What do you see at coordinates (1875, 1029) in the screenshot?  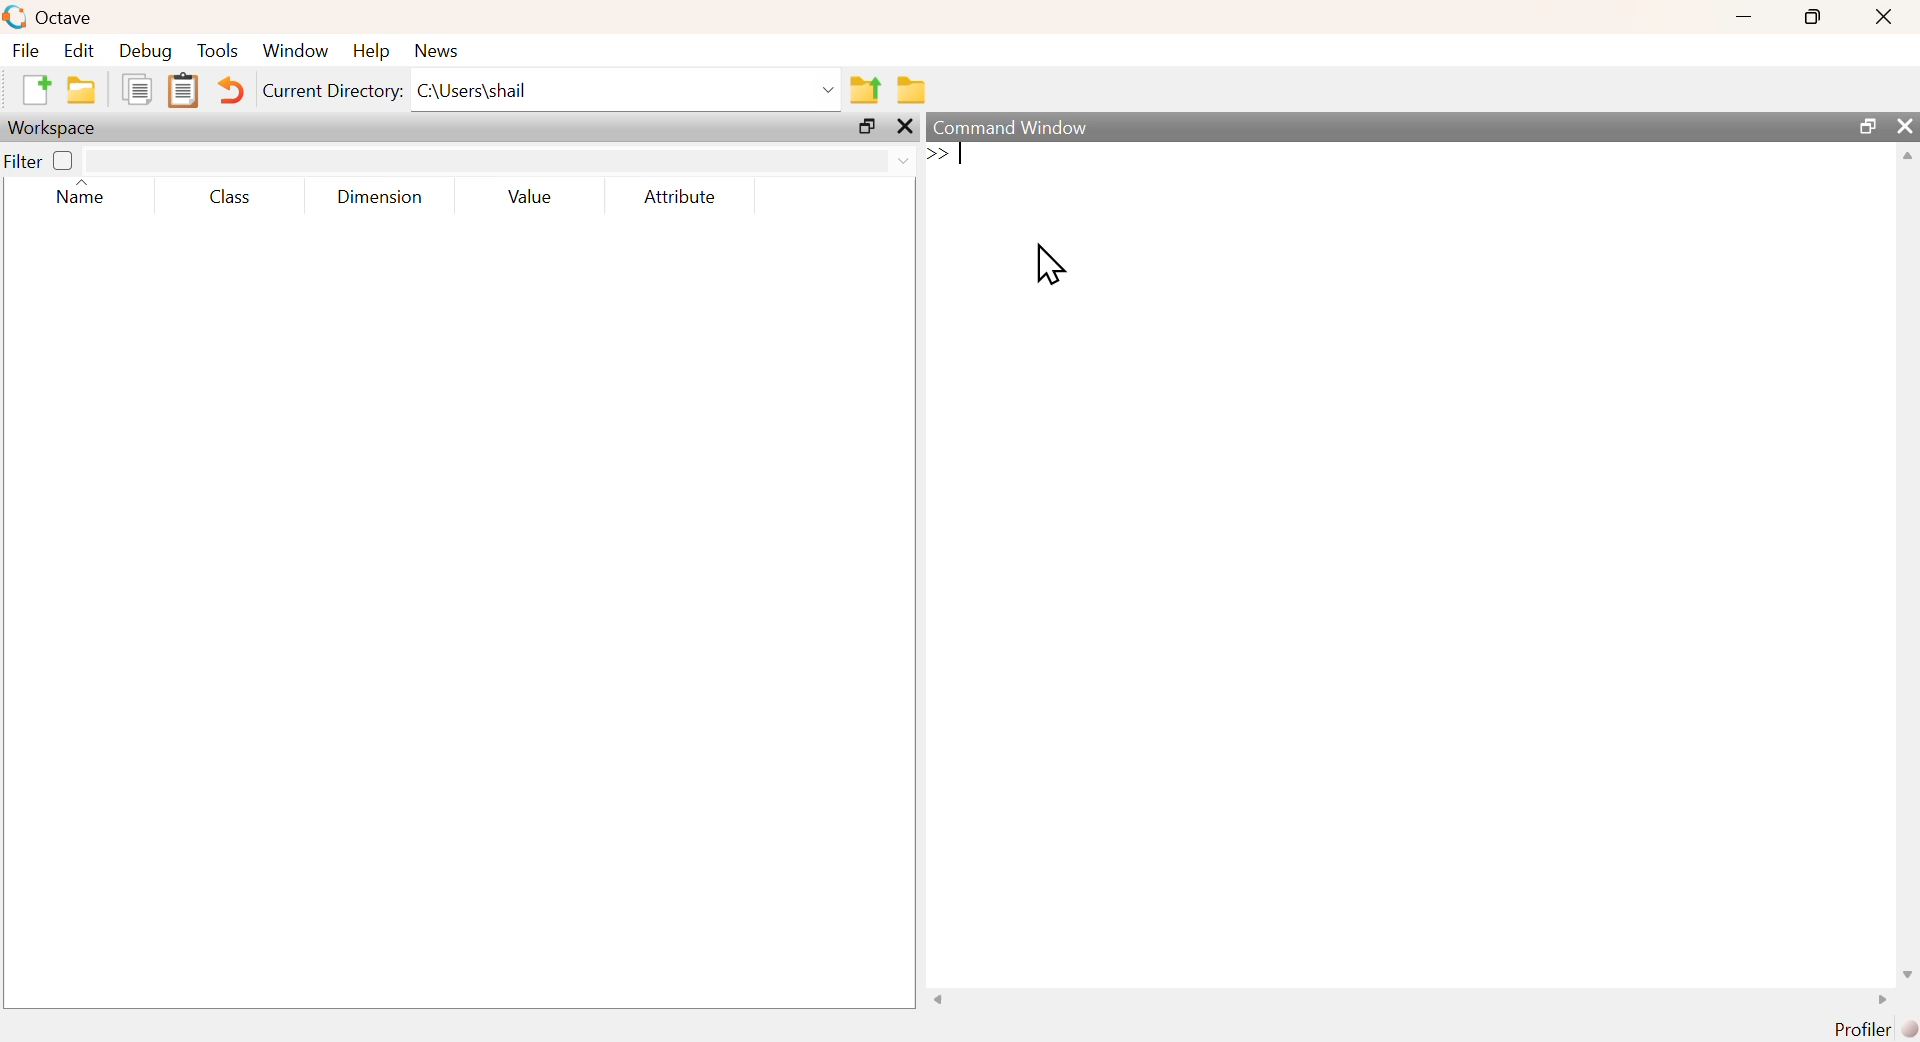 I see `Profiler` at bounding box center [1875, 1029].